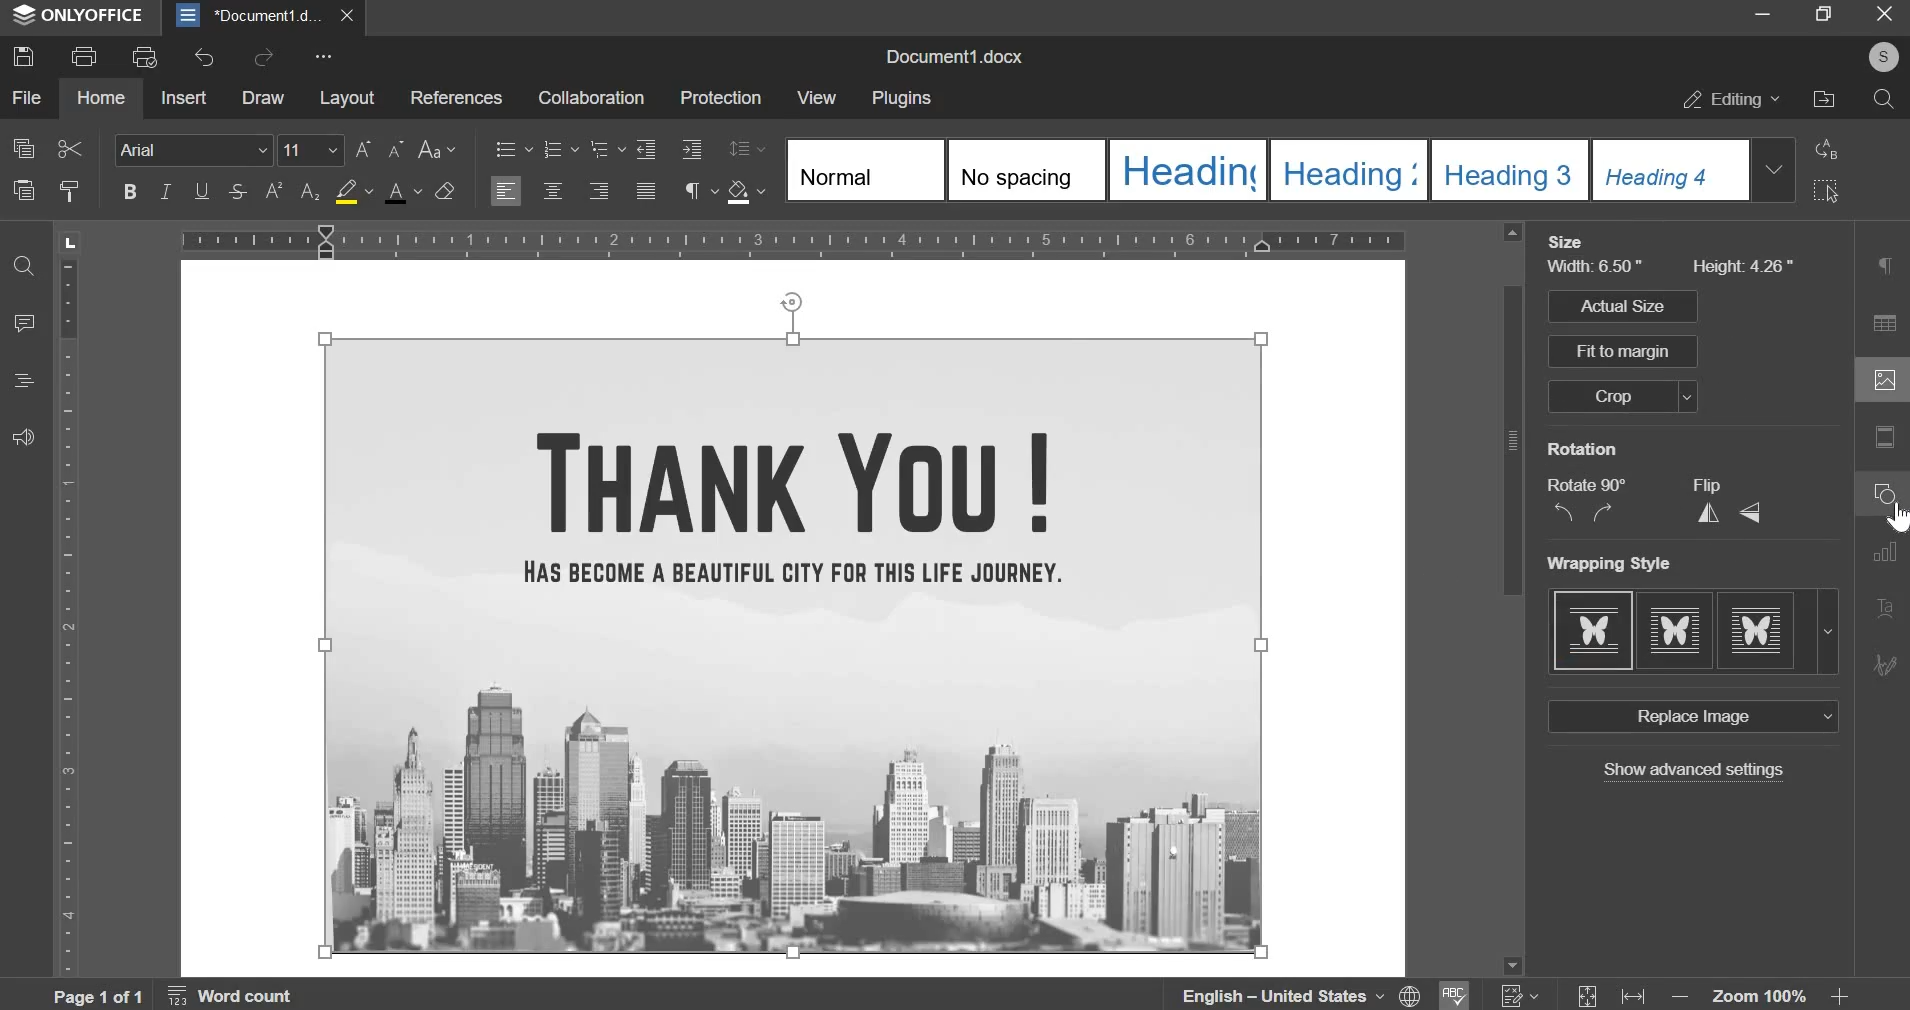 This screenshot has width=1910, height=1010. I want to click on restore, so click(1824, 15).